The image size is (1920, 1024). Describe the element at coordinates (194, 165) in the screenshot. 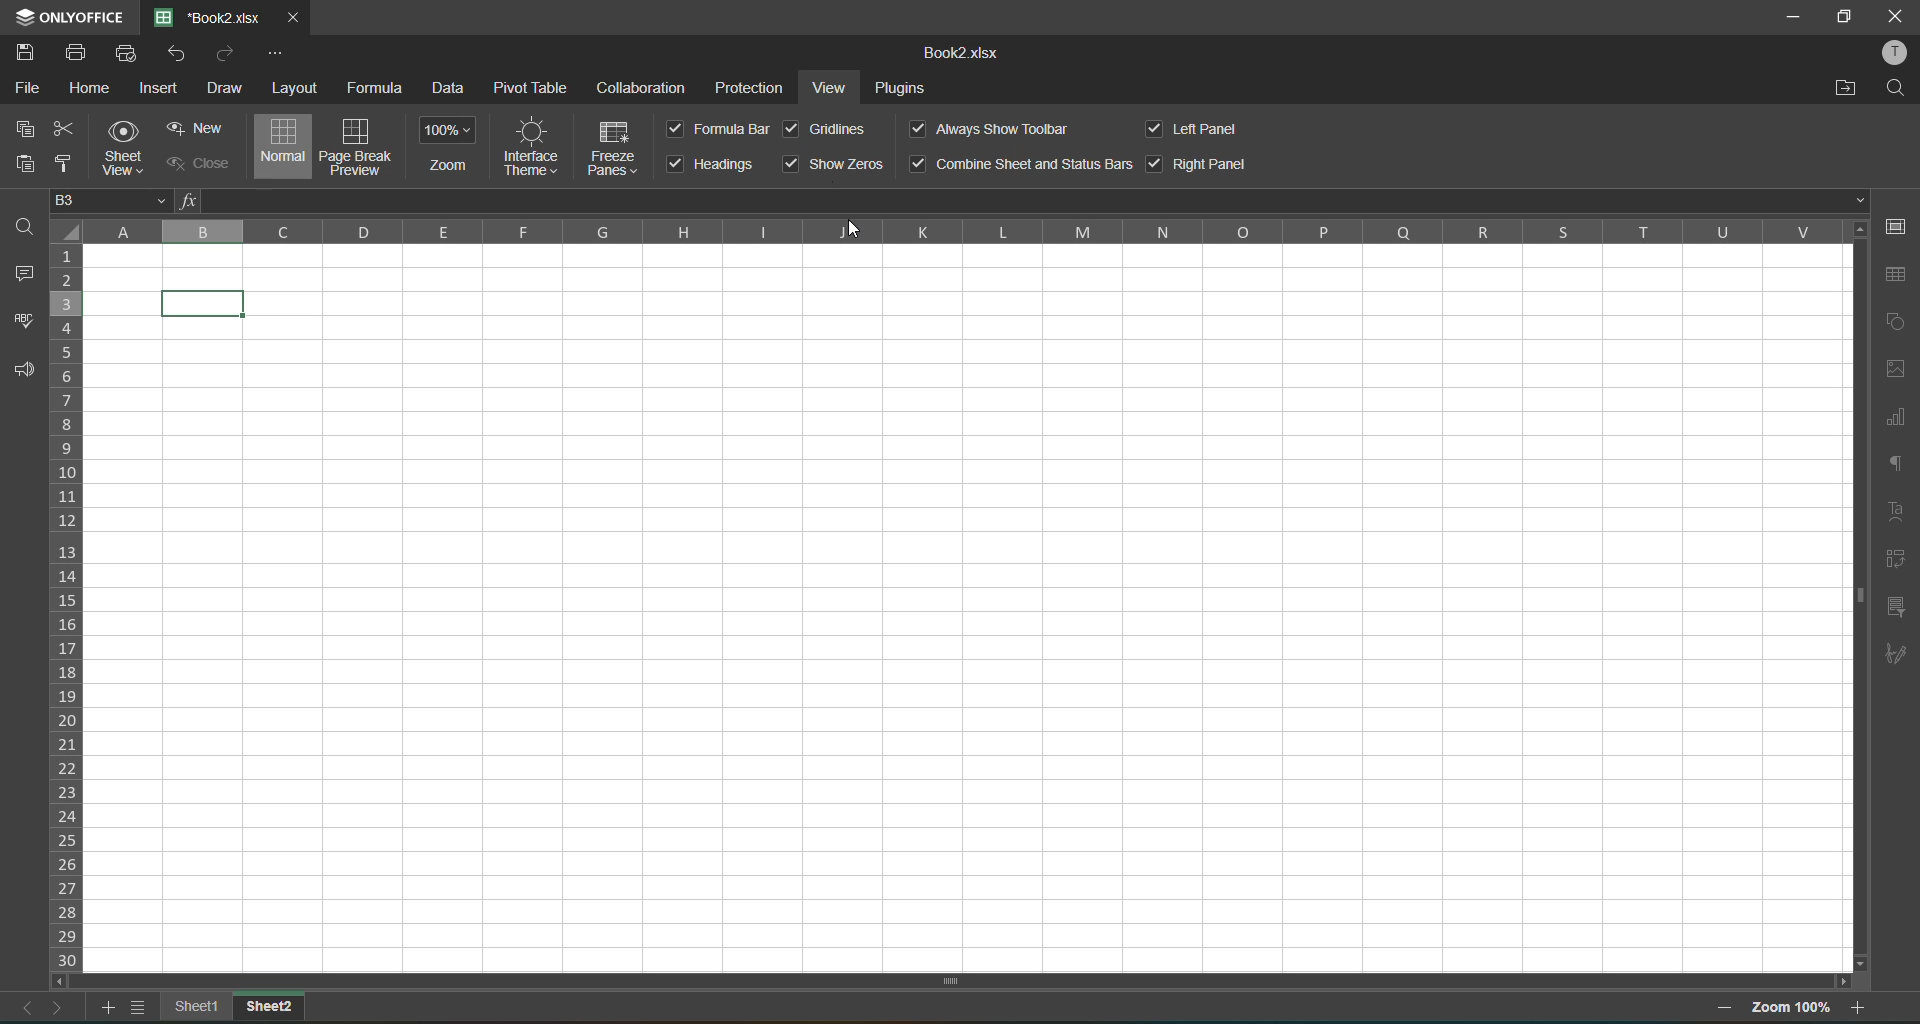

I see `close` at that location.